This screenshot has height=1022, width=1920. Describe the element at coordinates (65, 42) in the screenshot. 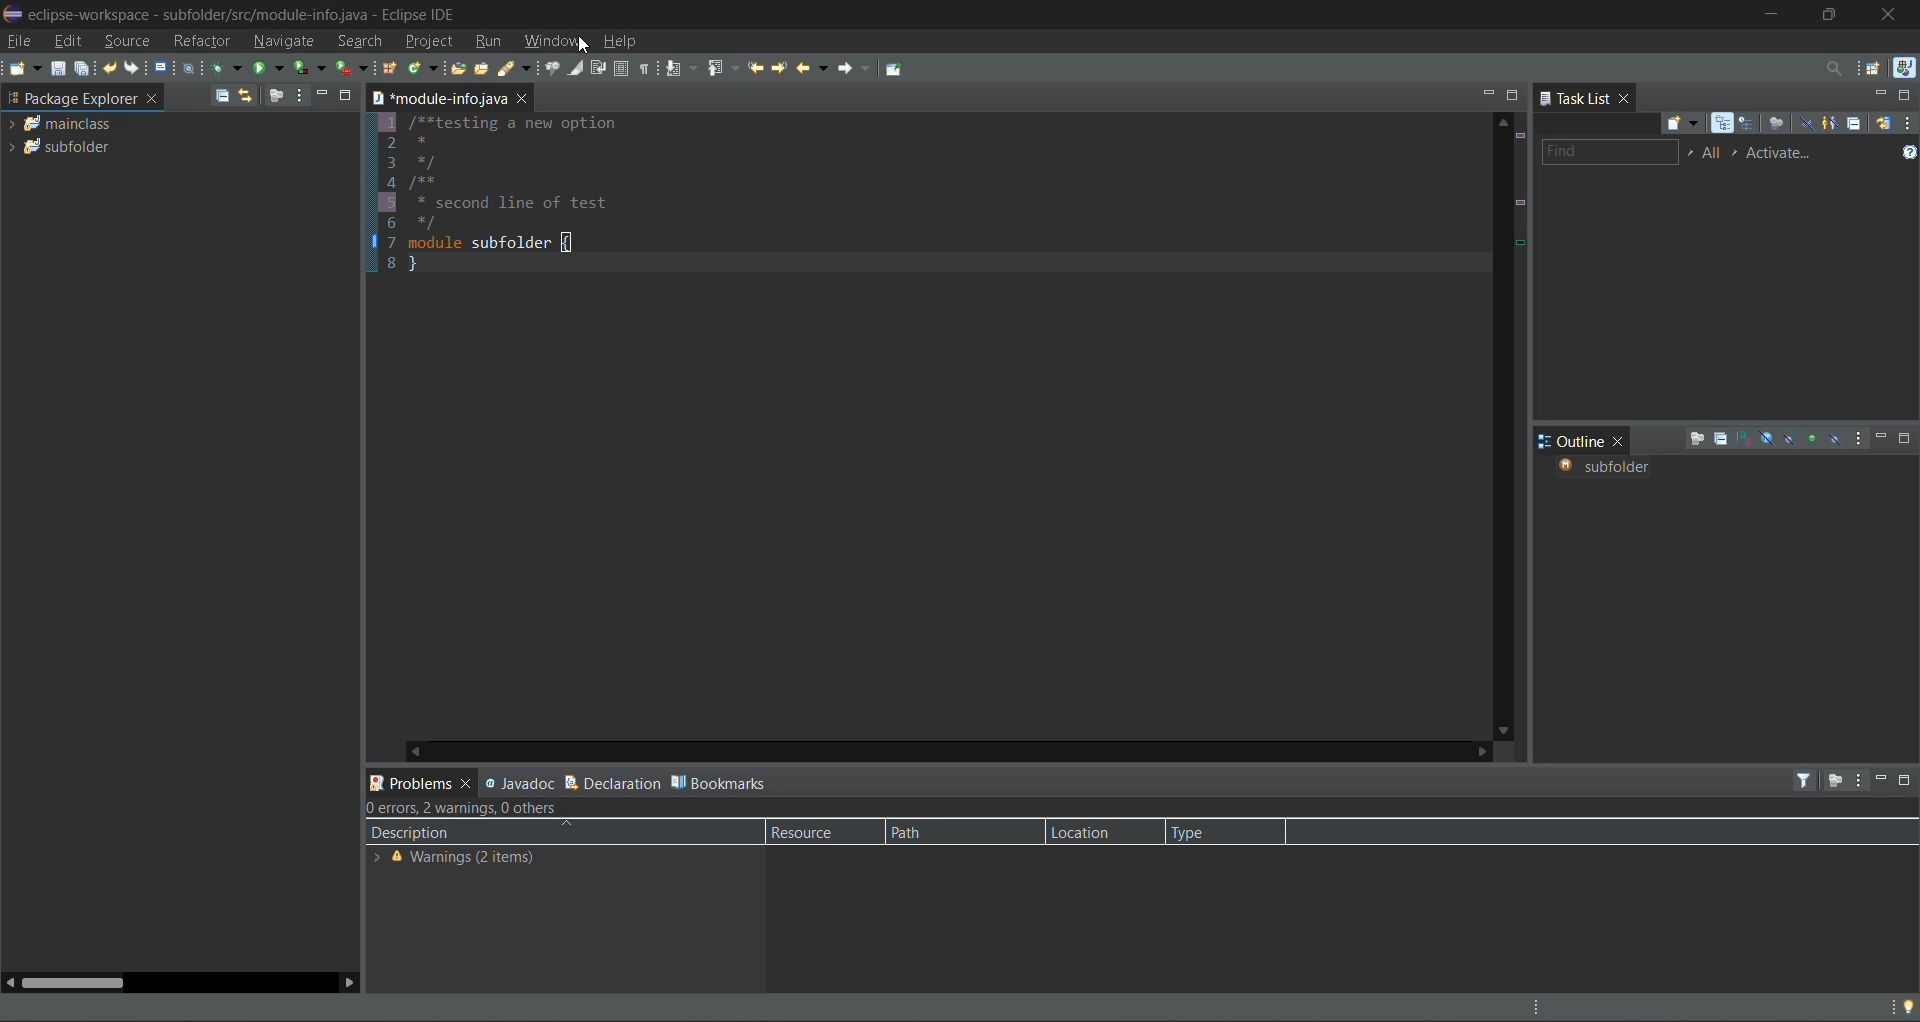

I see `edit` at that location.